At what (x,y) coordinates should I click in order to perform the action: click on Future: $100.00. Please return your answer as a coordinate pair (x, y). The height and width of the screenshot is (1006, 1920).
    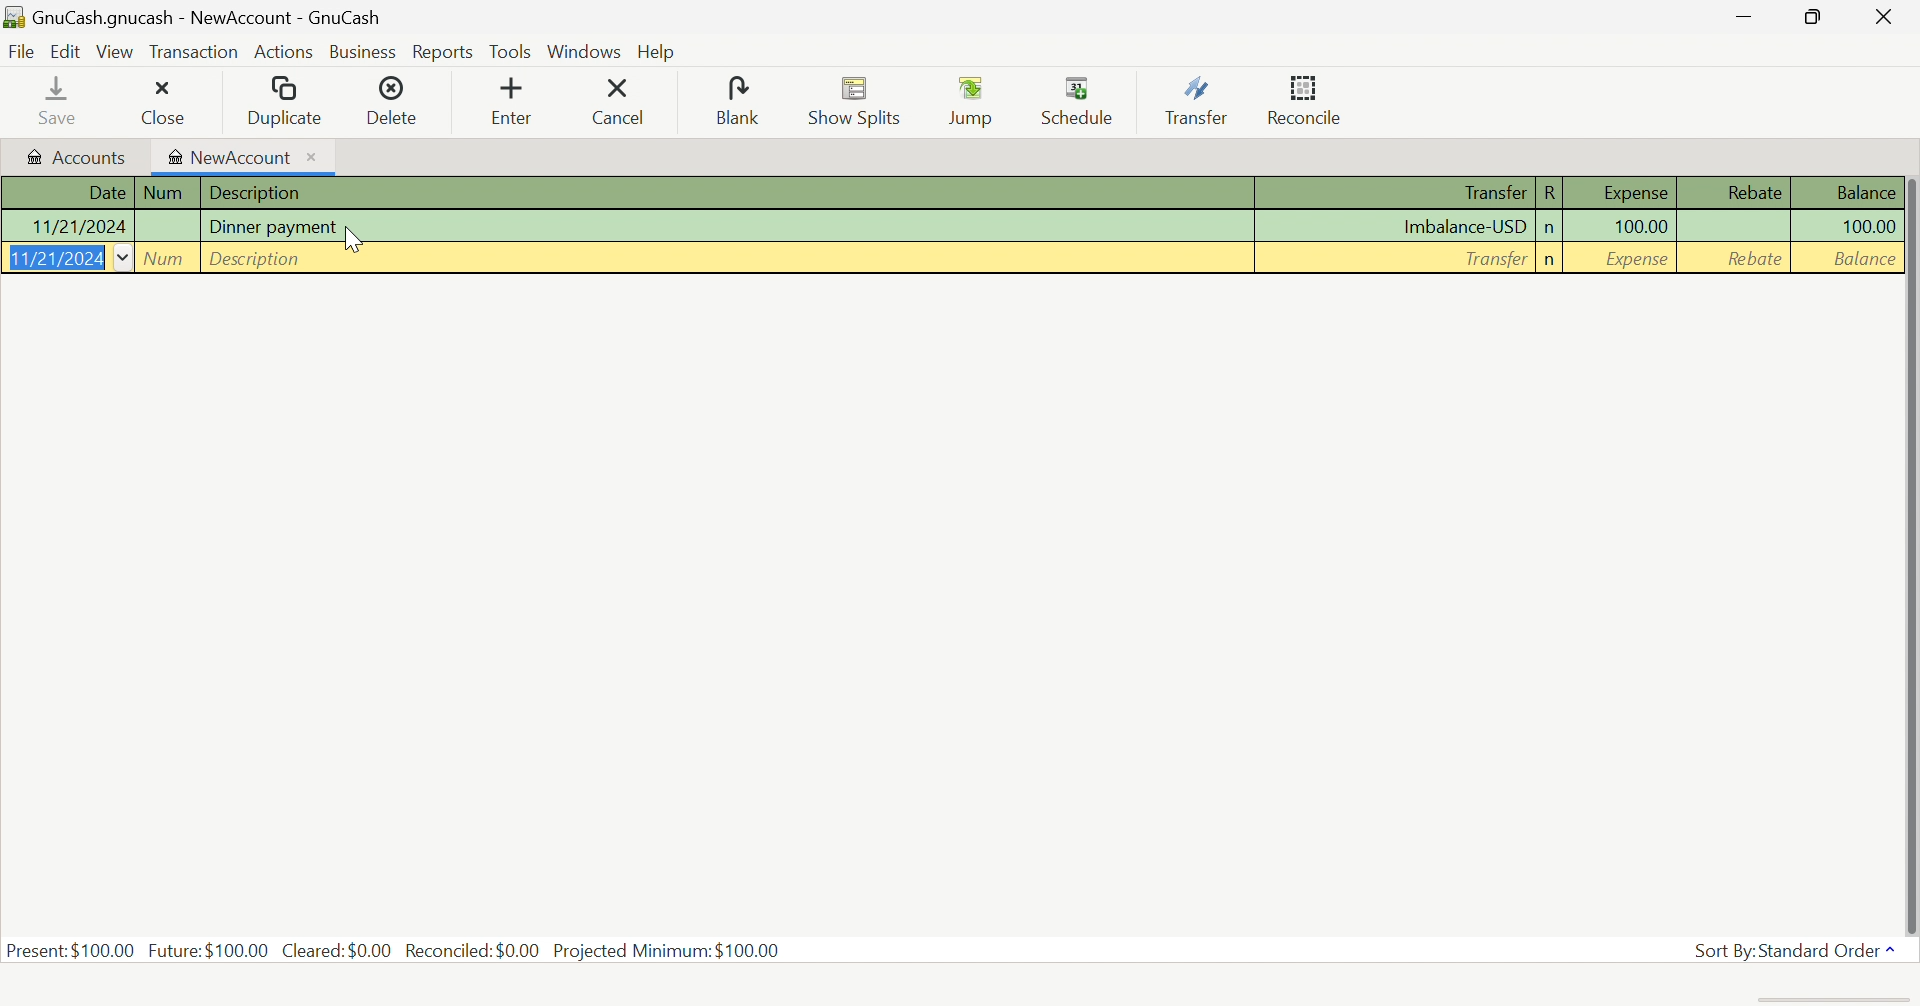
    Looking at the image, I should click on (208, 949).